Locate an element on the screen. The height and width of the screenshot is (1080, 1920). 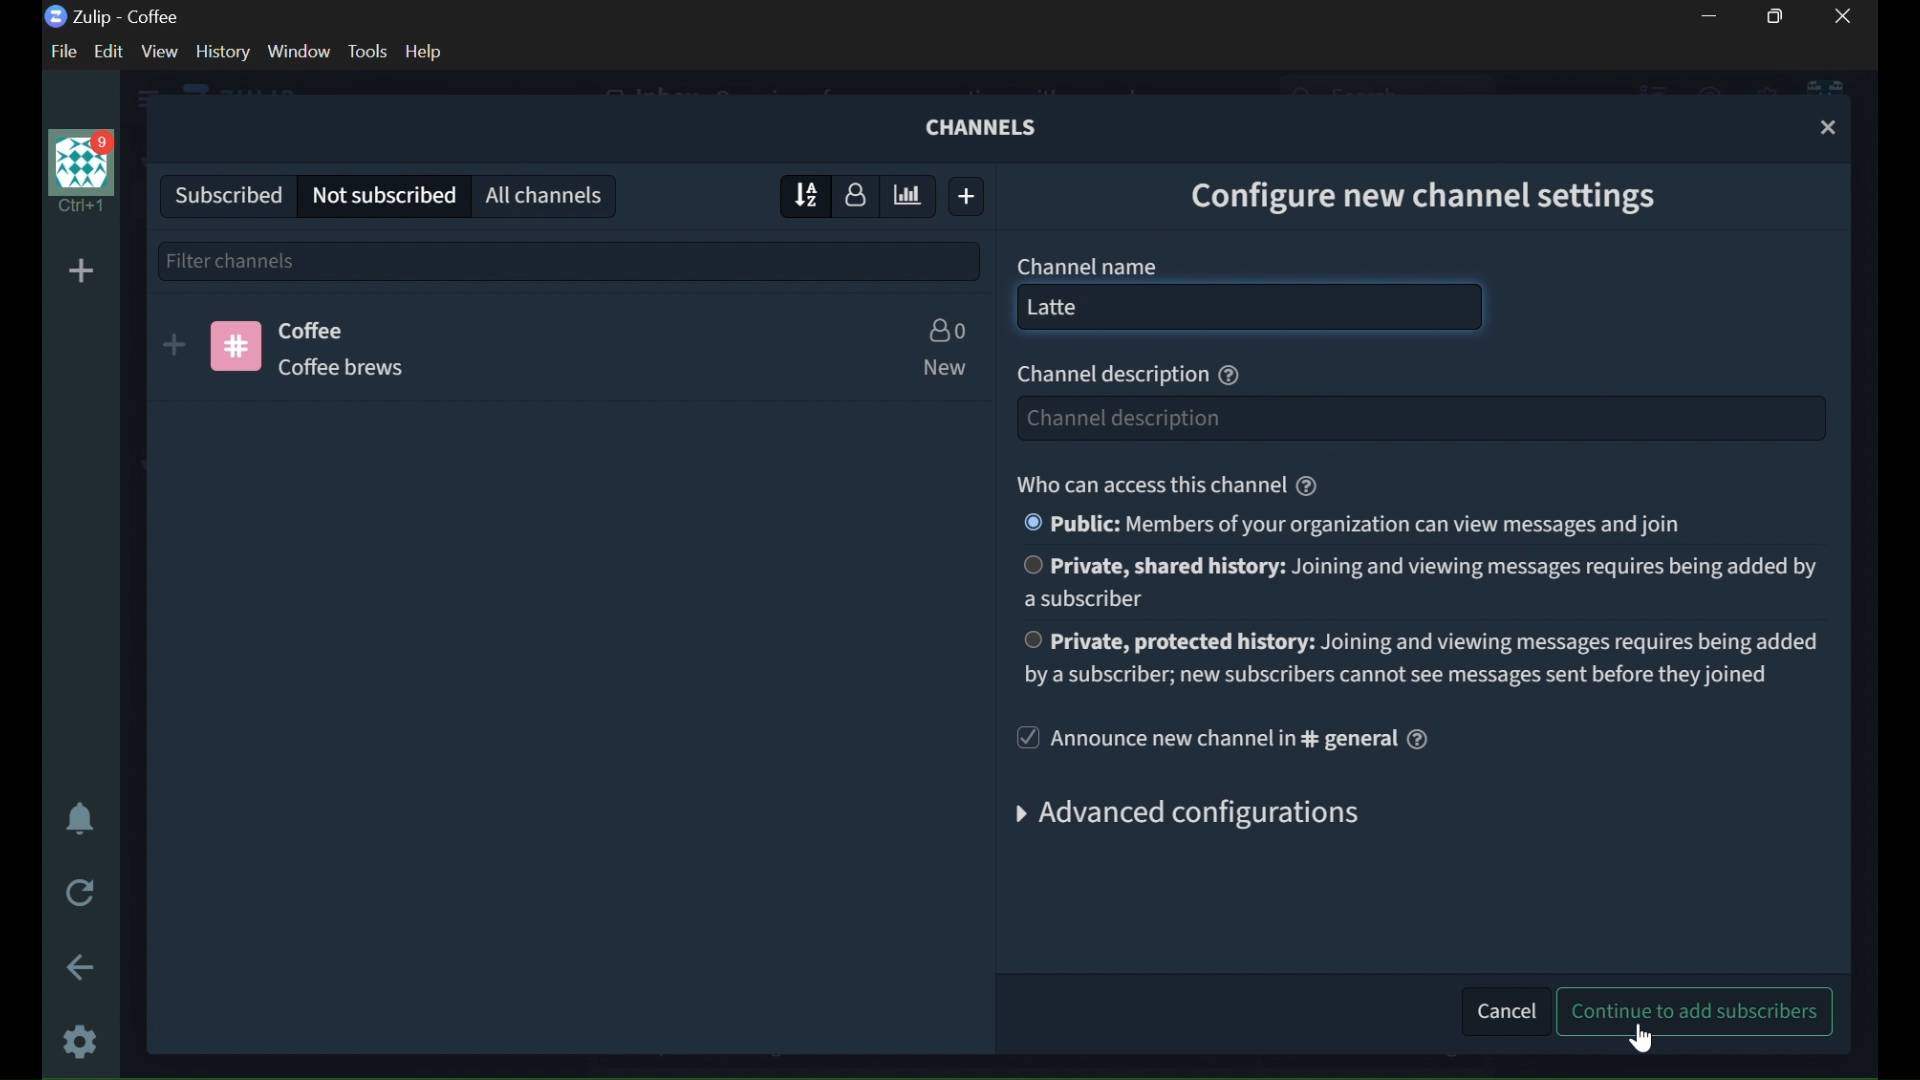
WINDOW is located at coordinates (300, 52).